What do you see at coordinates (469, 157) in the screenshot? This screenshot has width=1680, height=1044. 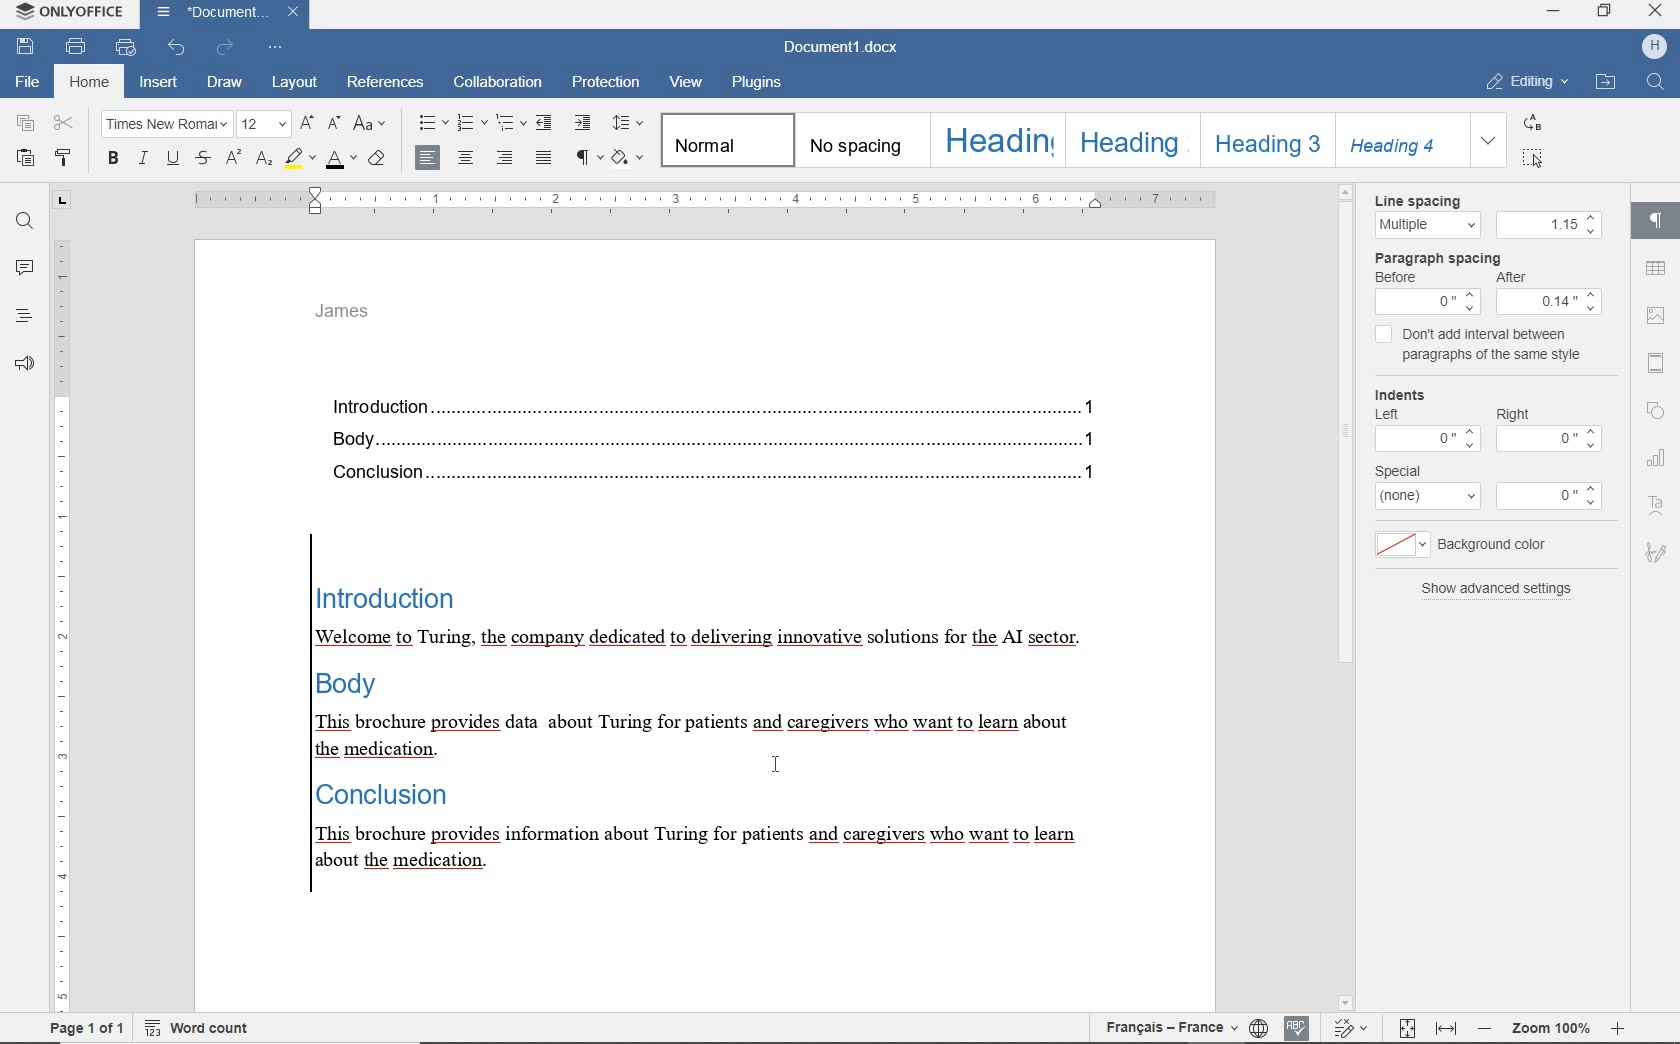 I see `align center` at bounding box center [469, 157].